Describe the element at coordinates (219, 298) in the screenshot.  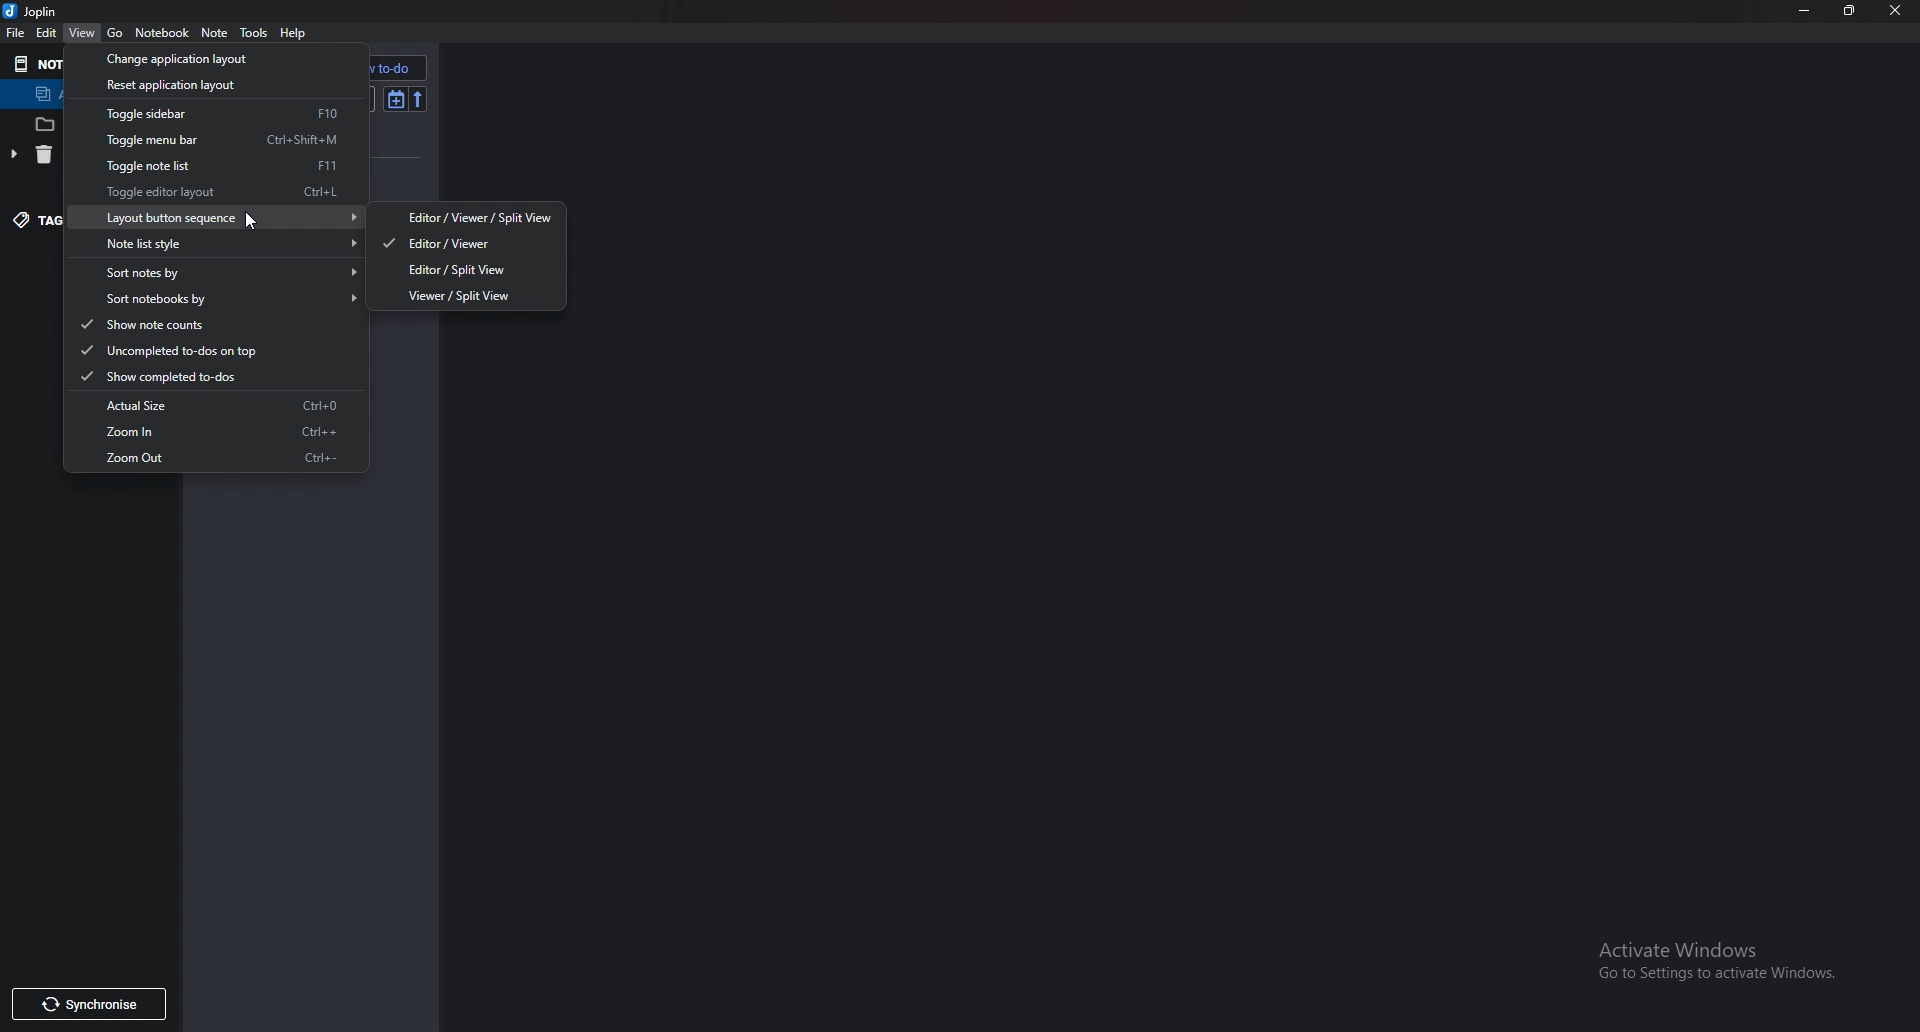
I see `sort notebook by` at that location.